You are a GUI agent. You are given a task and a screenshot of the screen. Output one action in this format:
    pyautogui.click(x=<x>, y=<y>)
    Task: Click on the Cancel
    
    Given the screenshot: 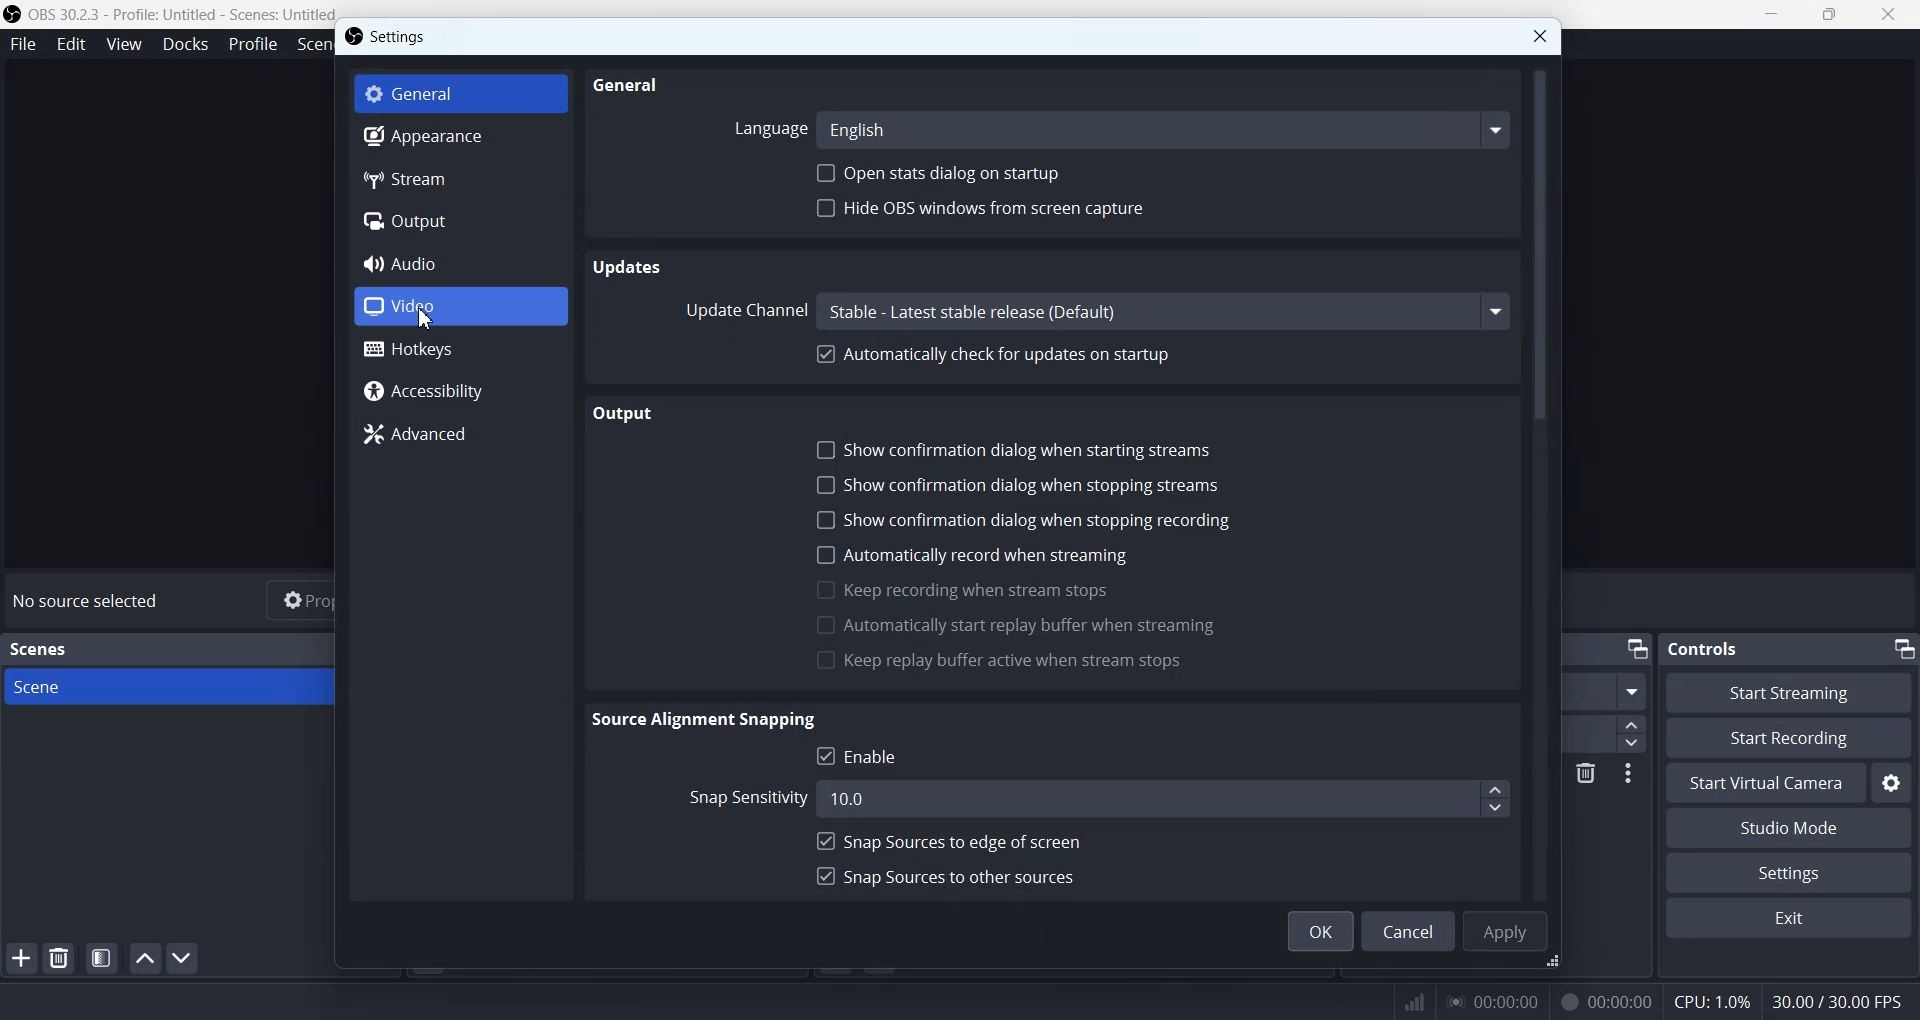 What is the action you would take?
    pyautogui.click(x=1410, y=930)
    